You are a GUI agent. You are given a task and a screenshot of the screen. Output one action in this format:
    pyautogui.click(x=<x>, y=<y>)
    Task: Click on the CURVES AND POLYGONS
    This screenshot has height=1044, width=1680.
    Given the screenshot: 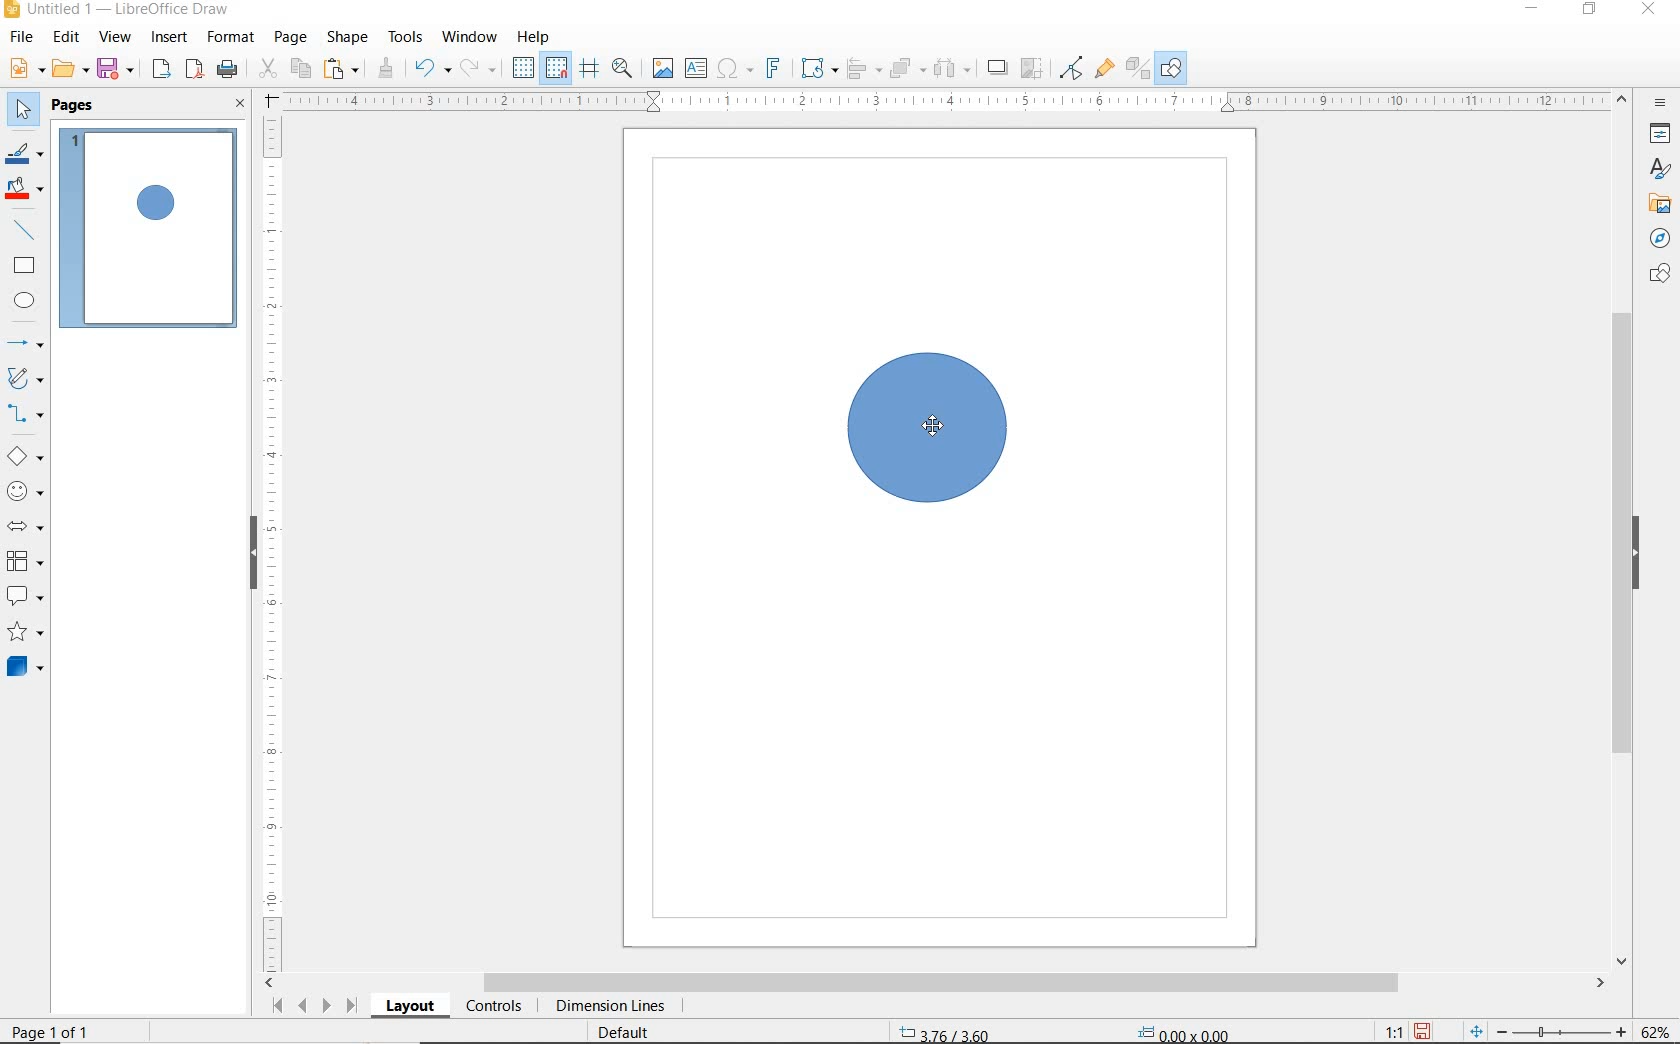 What is the action you would take?
    pyautogui.click(x=28, y=378)
    